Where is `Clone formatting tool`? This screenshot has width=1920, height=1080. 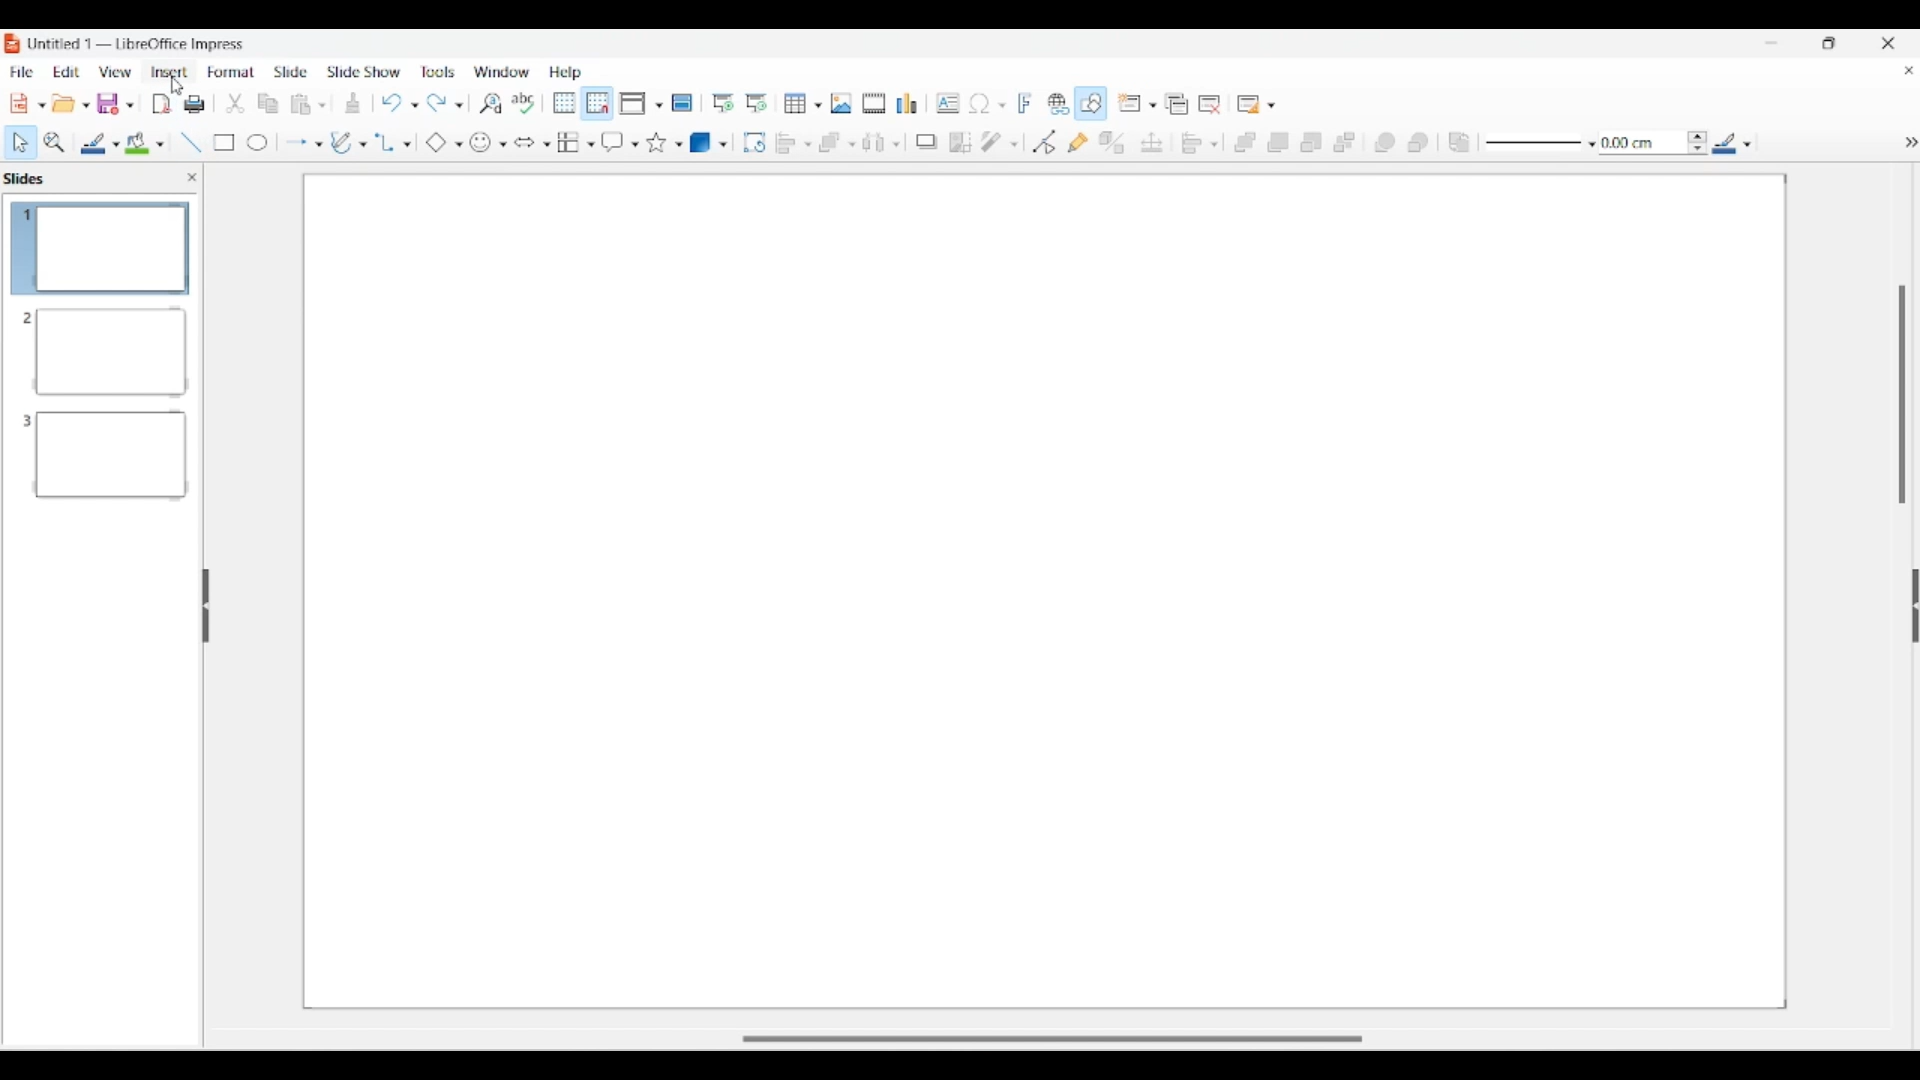 Clone formatting tool is located at coordinates (353, 103).